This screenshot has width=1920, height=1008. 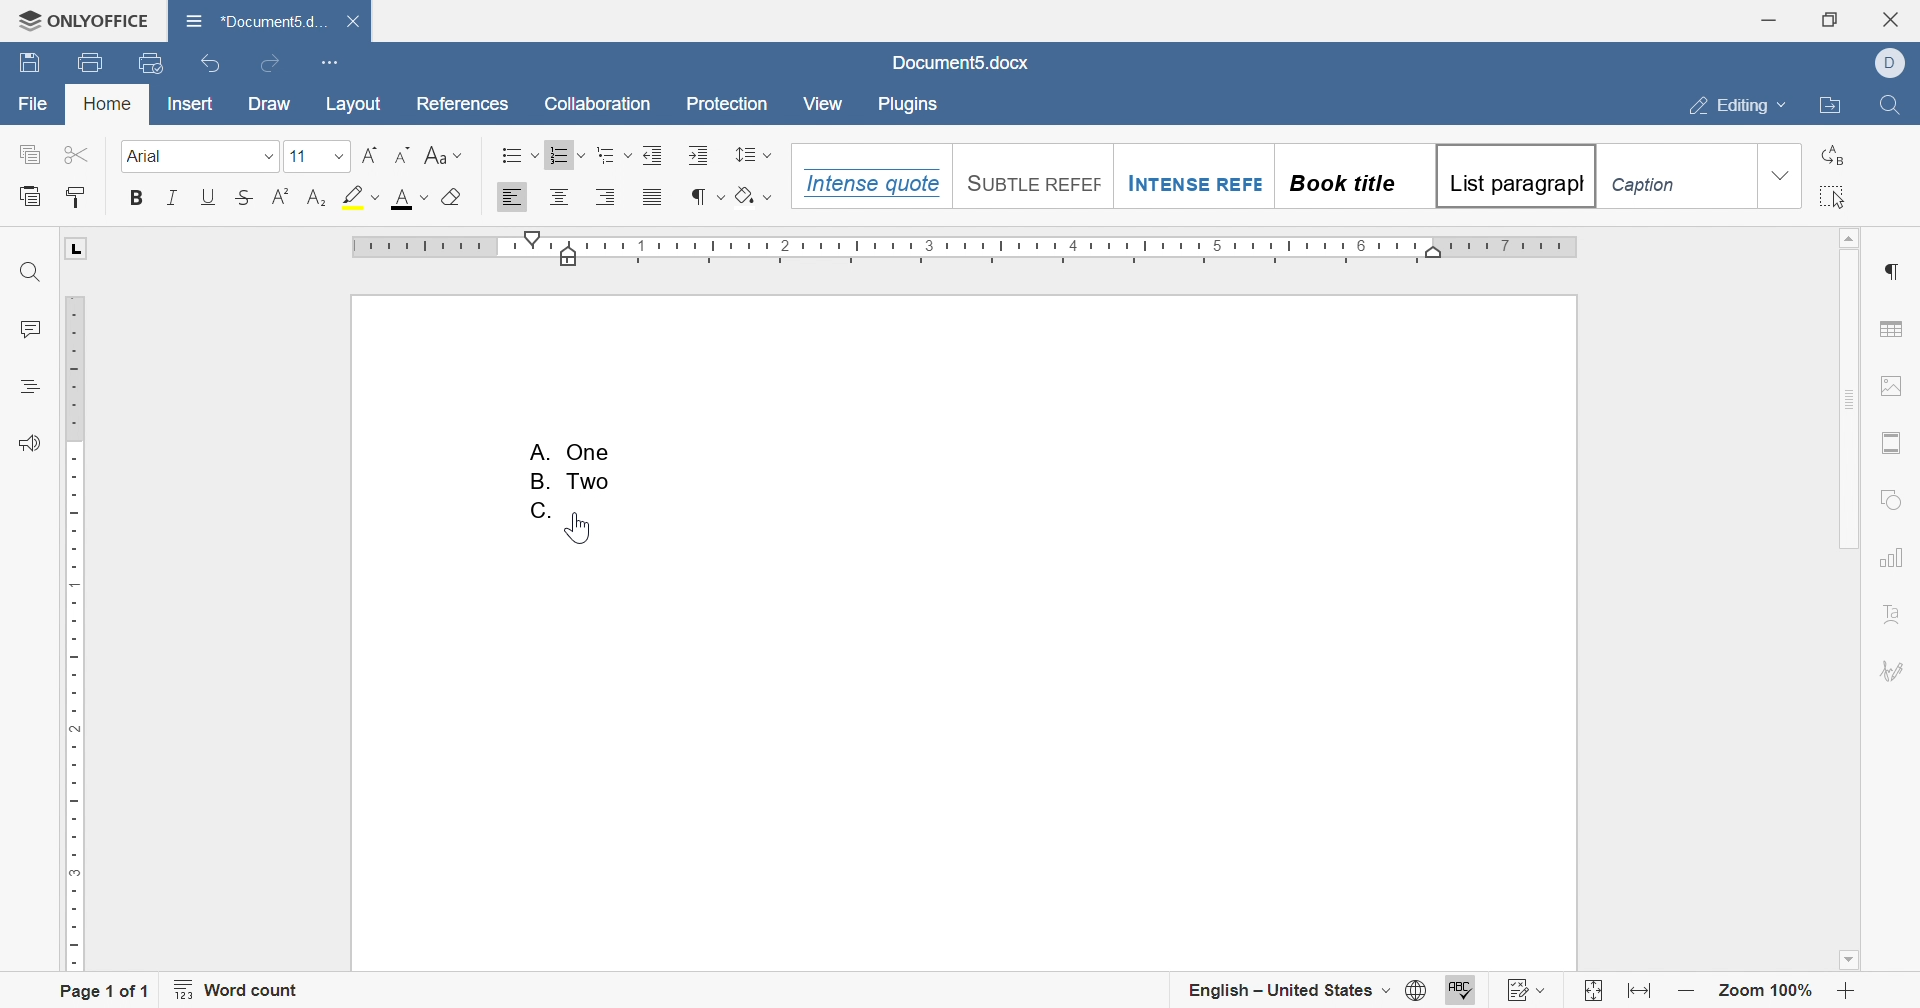 I want to click on headings, so click(x=28, y=387).